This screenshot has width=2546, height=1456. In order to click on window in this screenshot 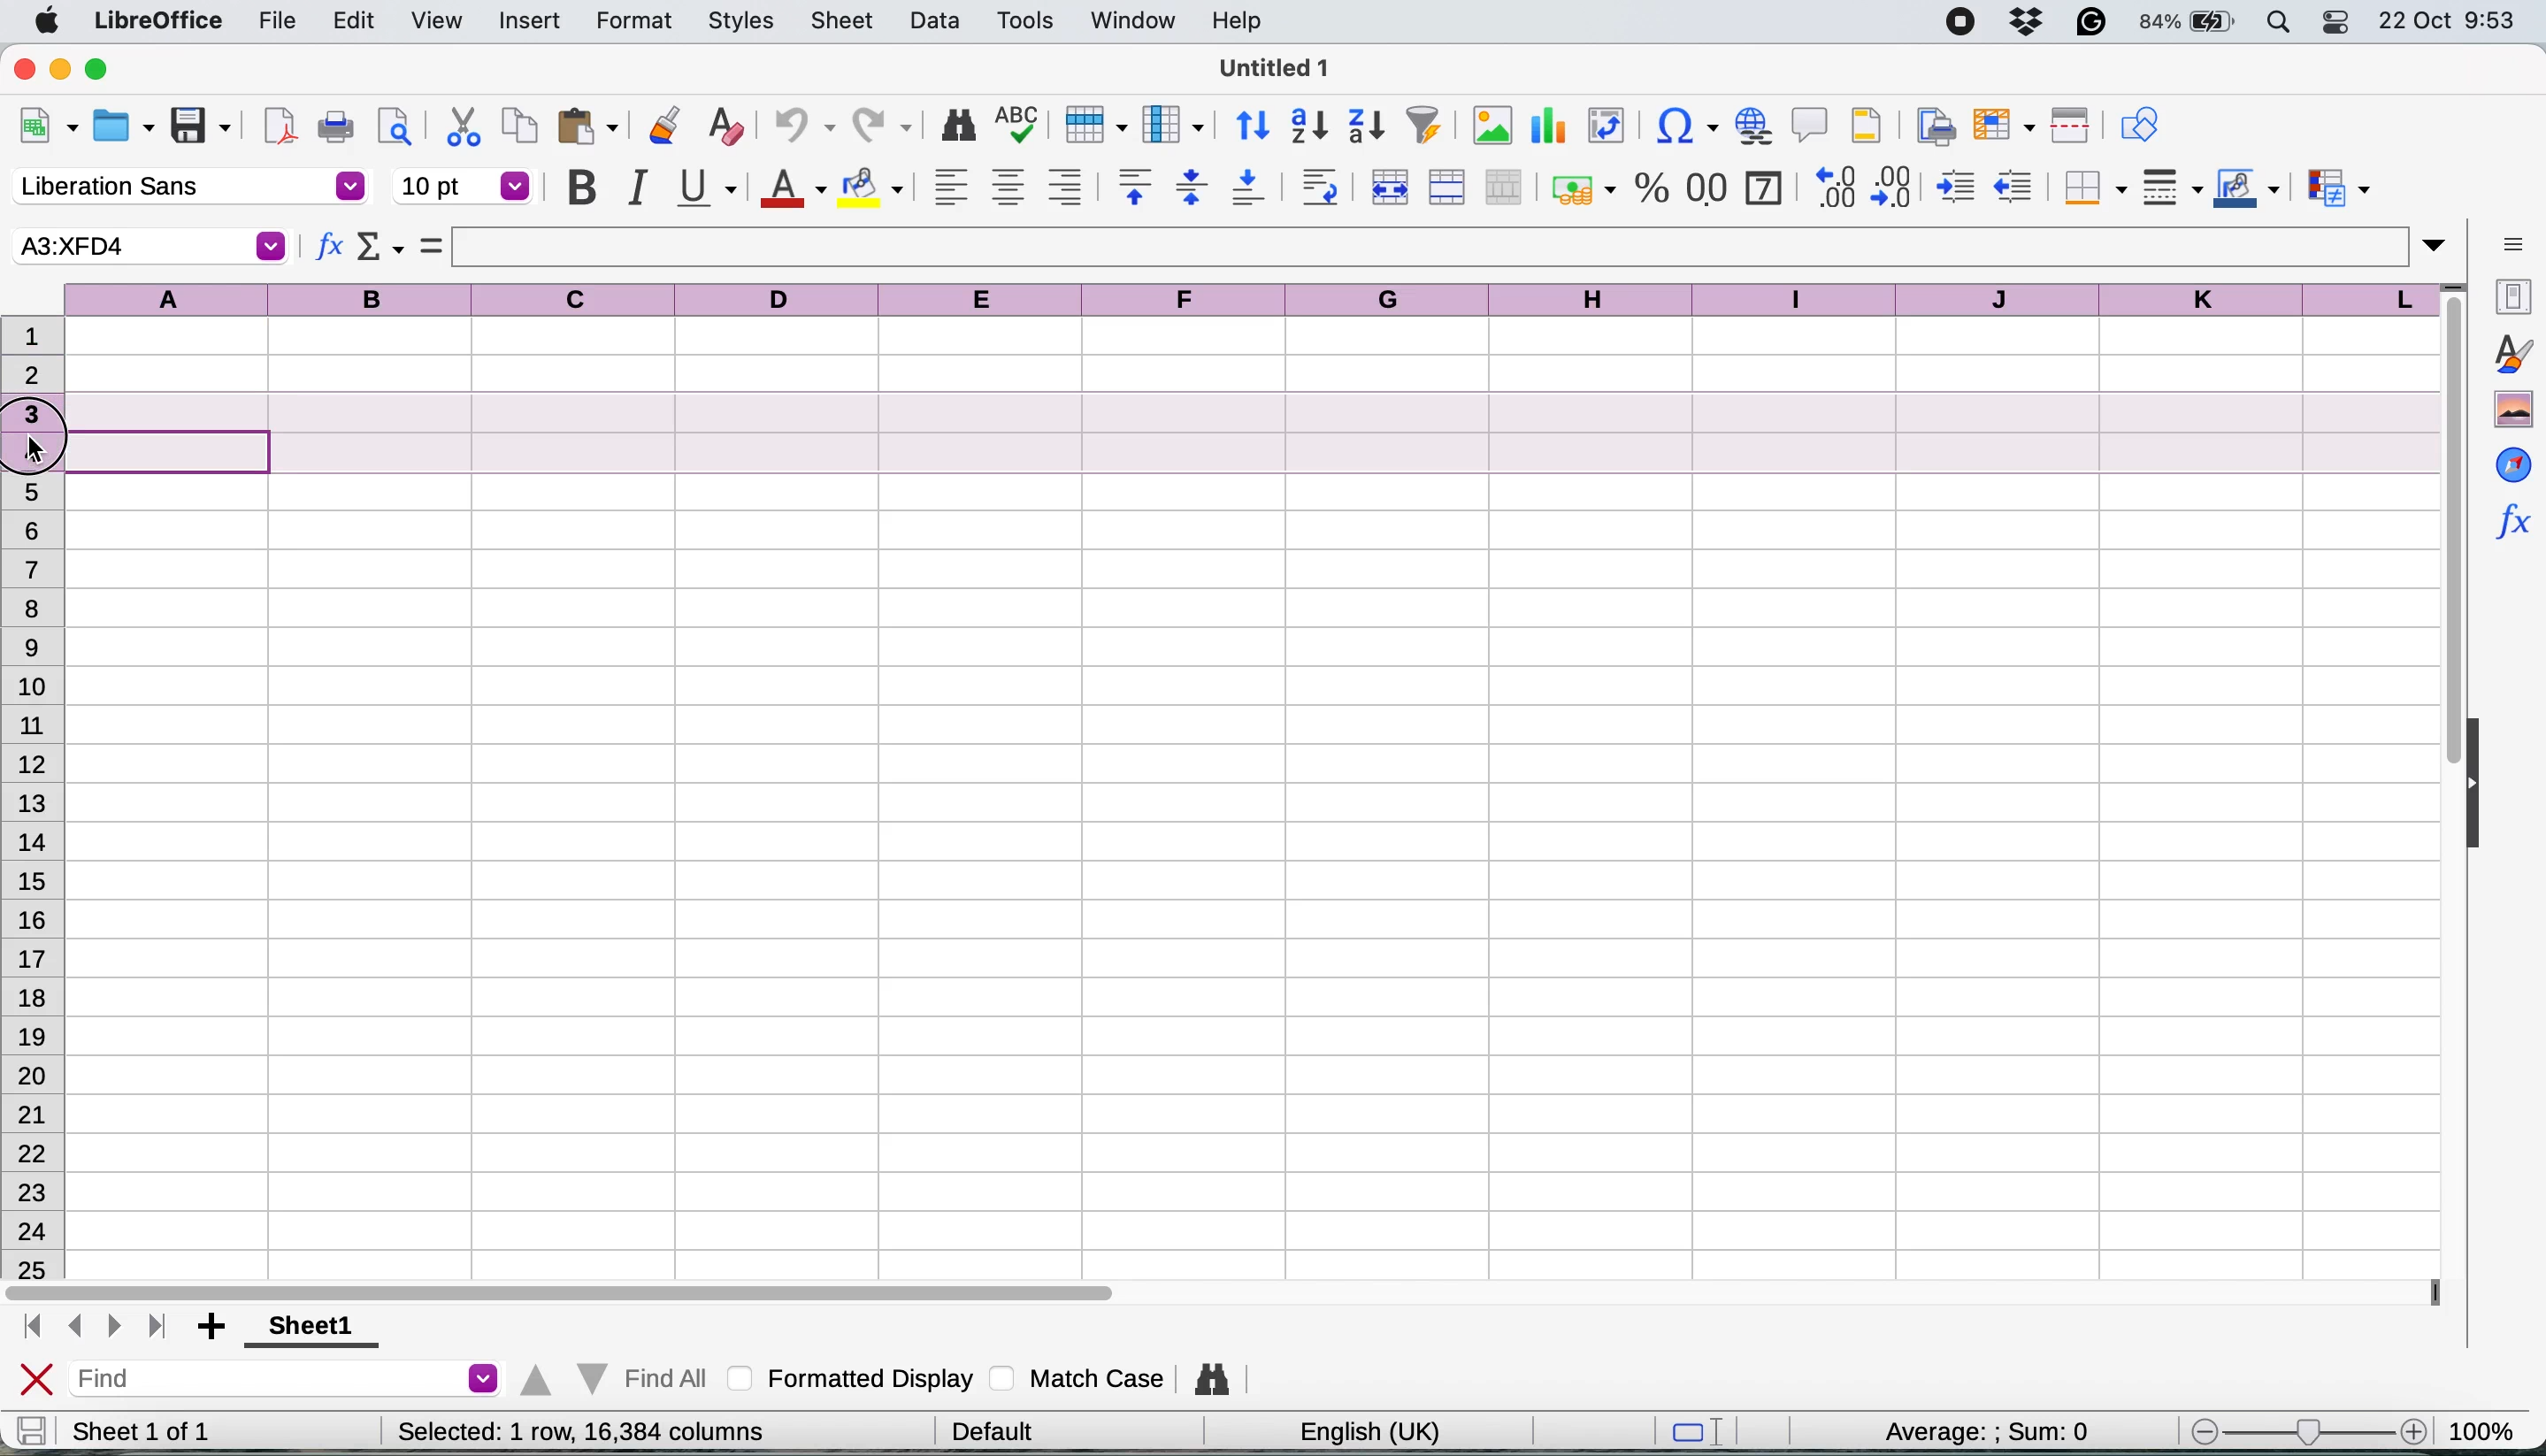, I will do `click(1132, 22)`.